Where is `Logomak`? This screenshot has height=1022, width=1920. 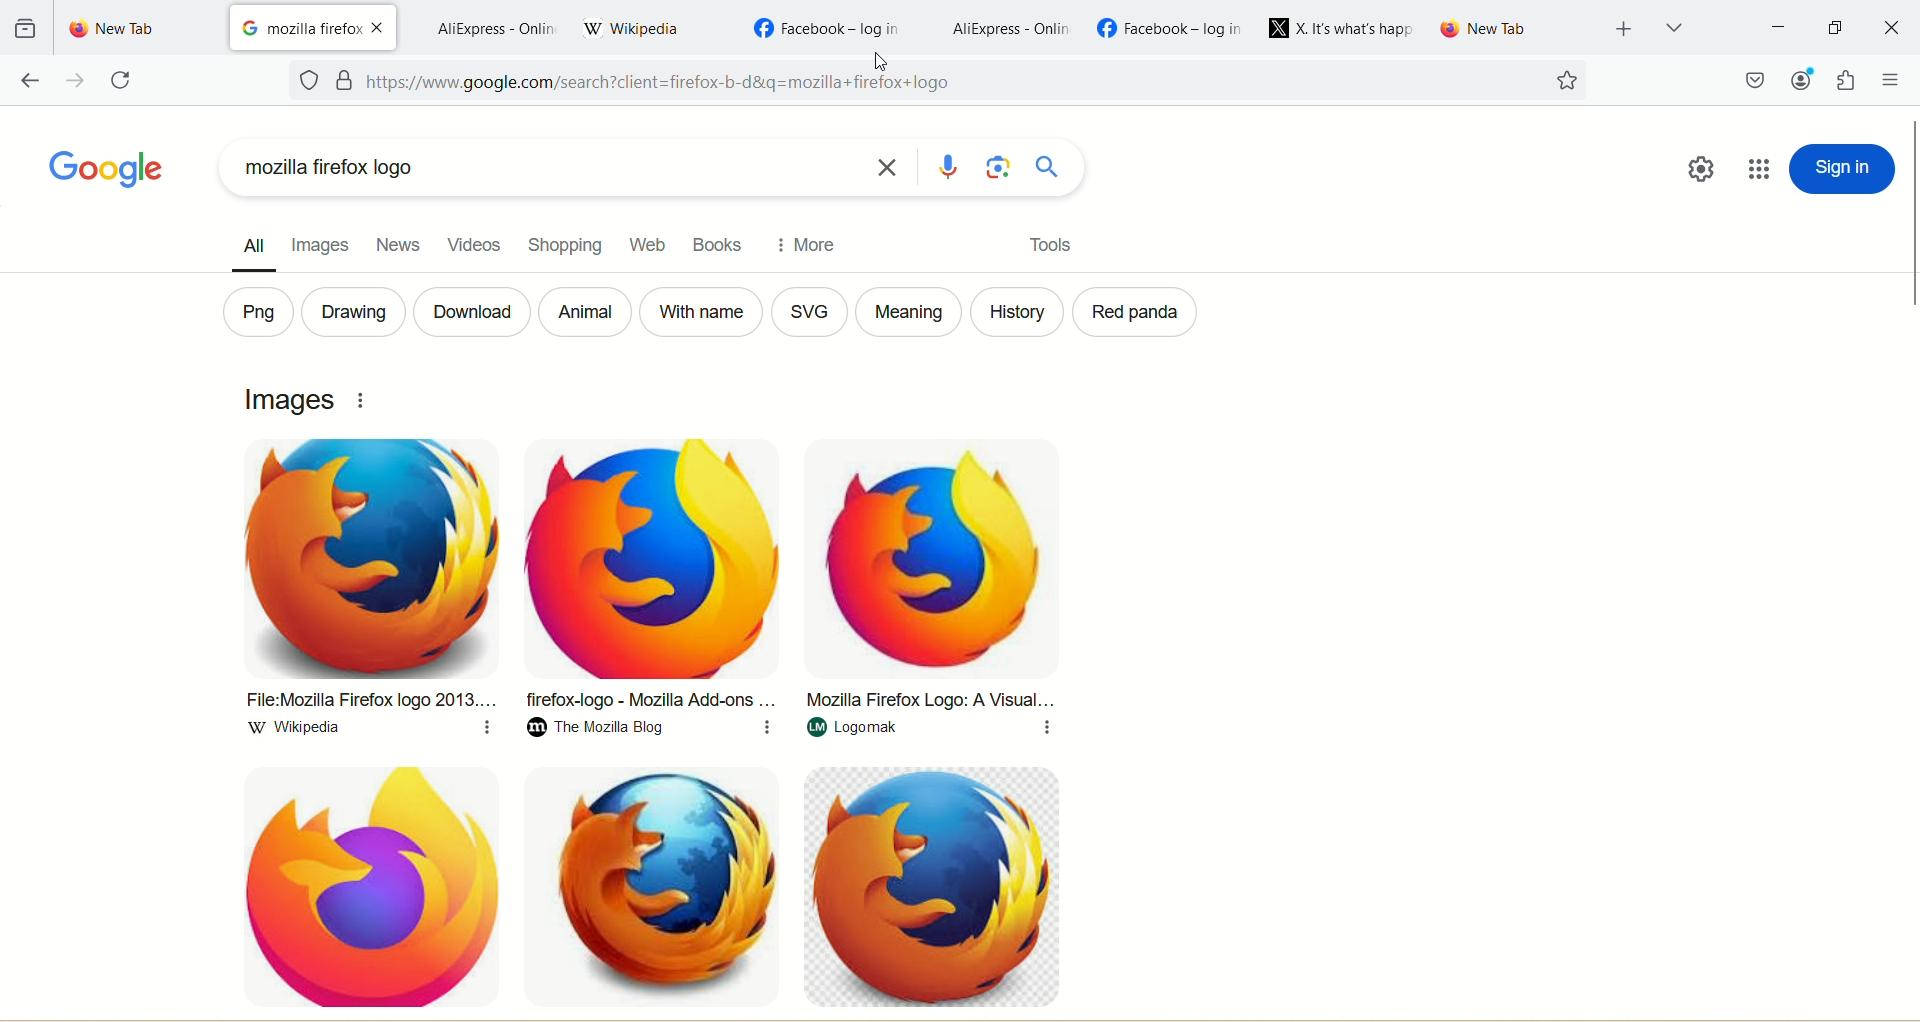
Logomak is located at coordinates (926, 732).